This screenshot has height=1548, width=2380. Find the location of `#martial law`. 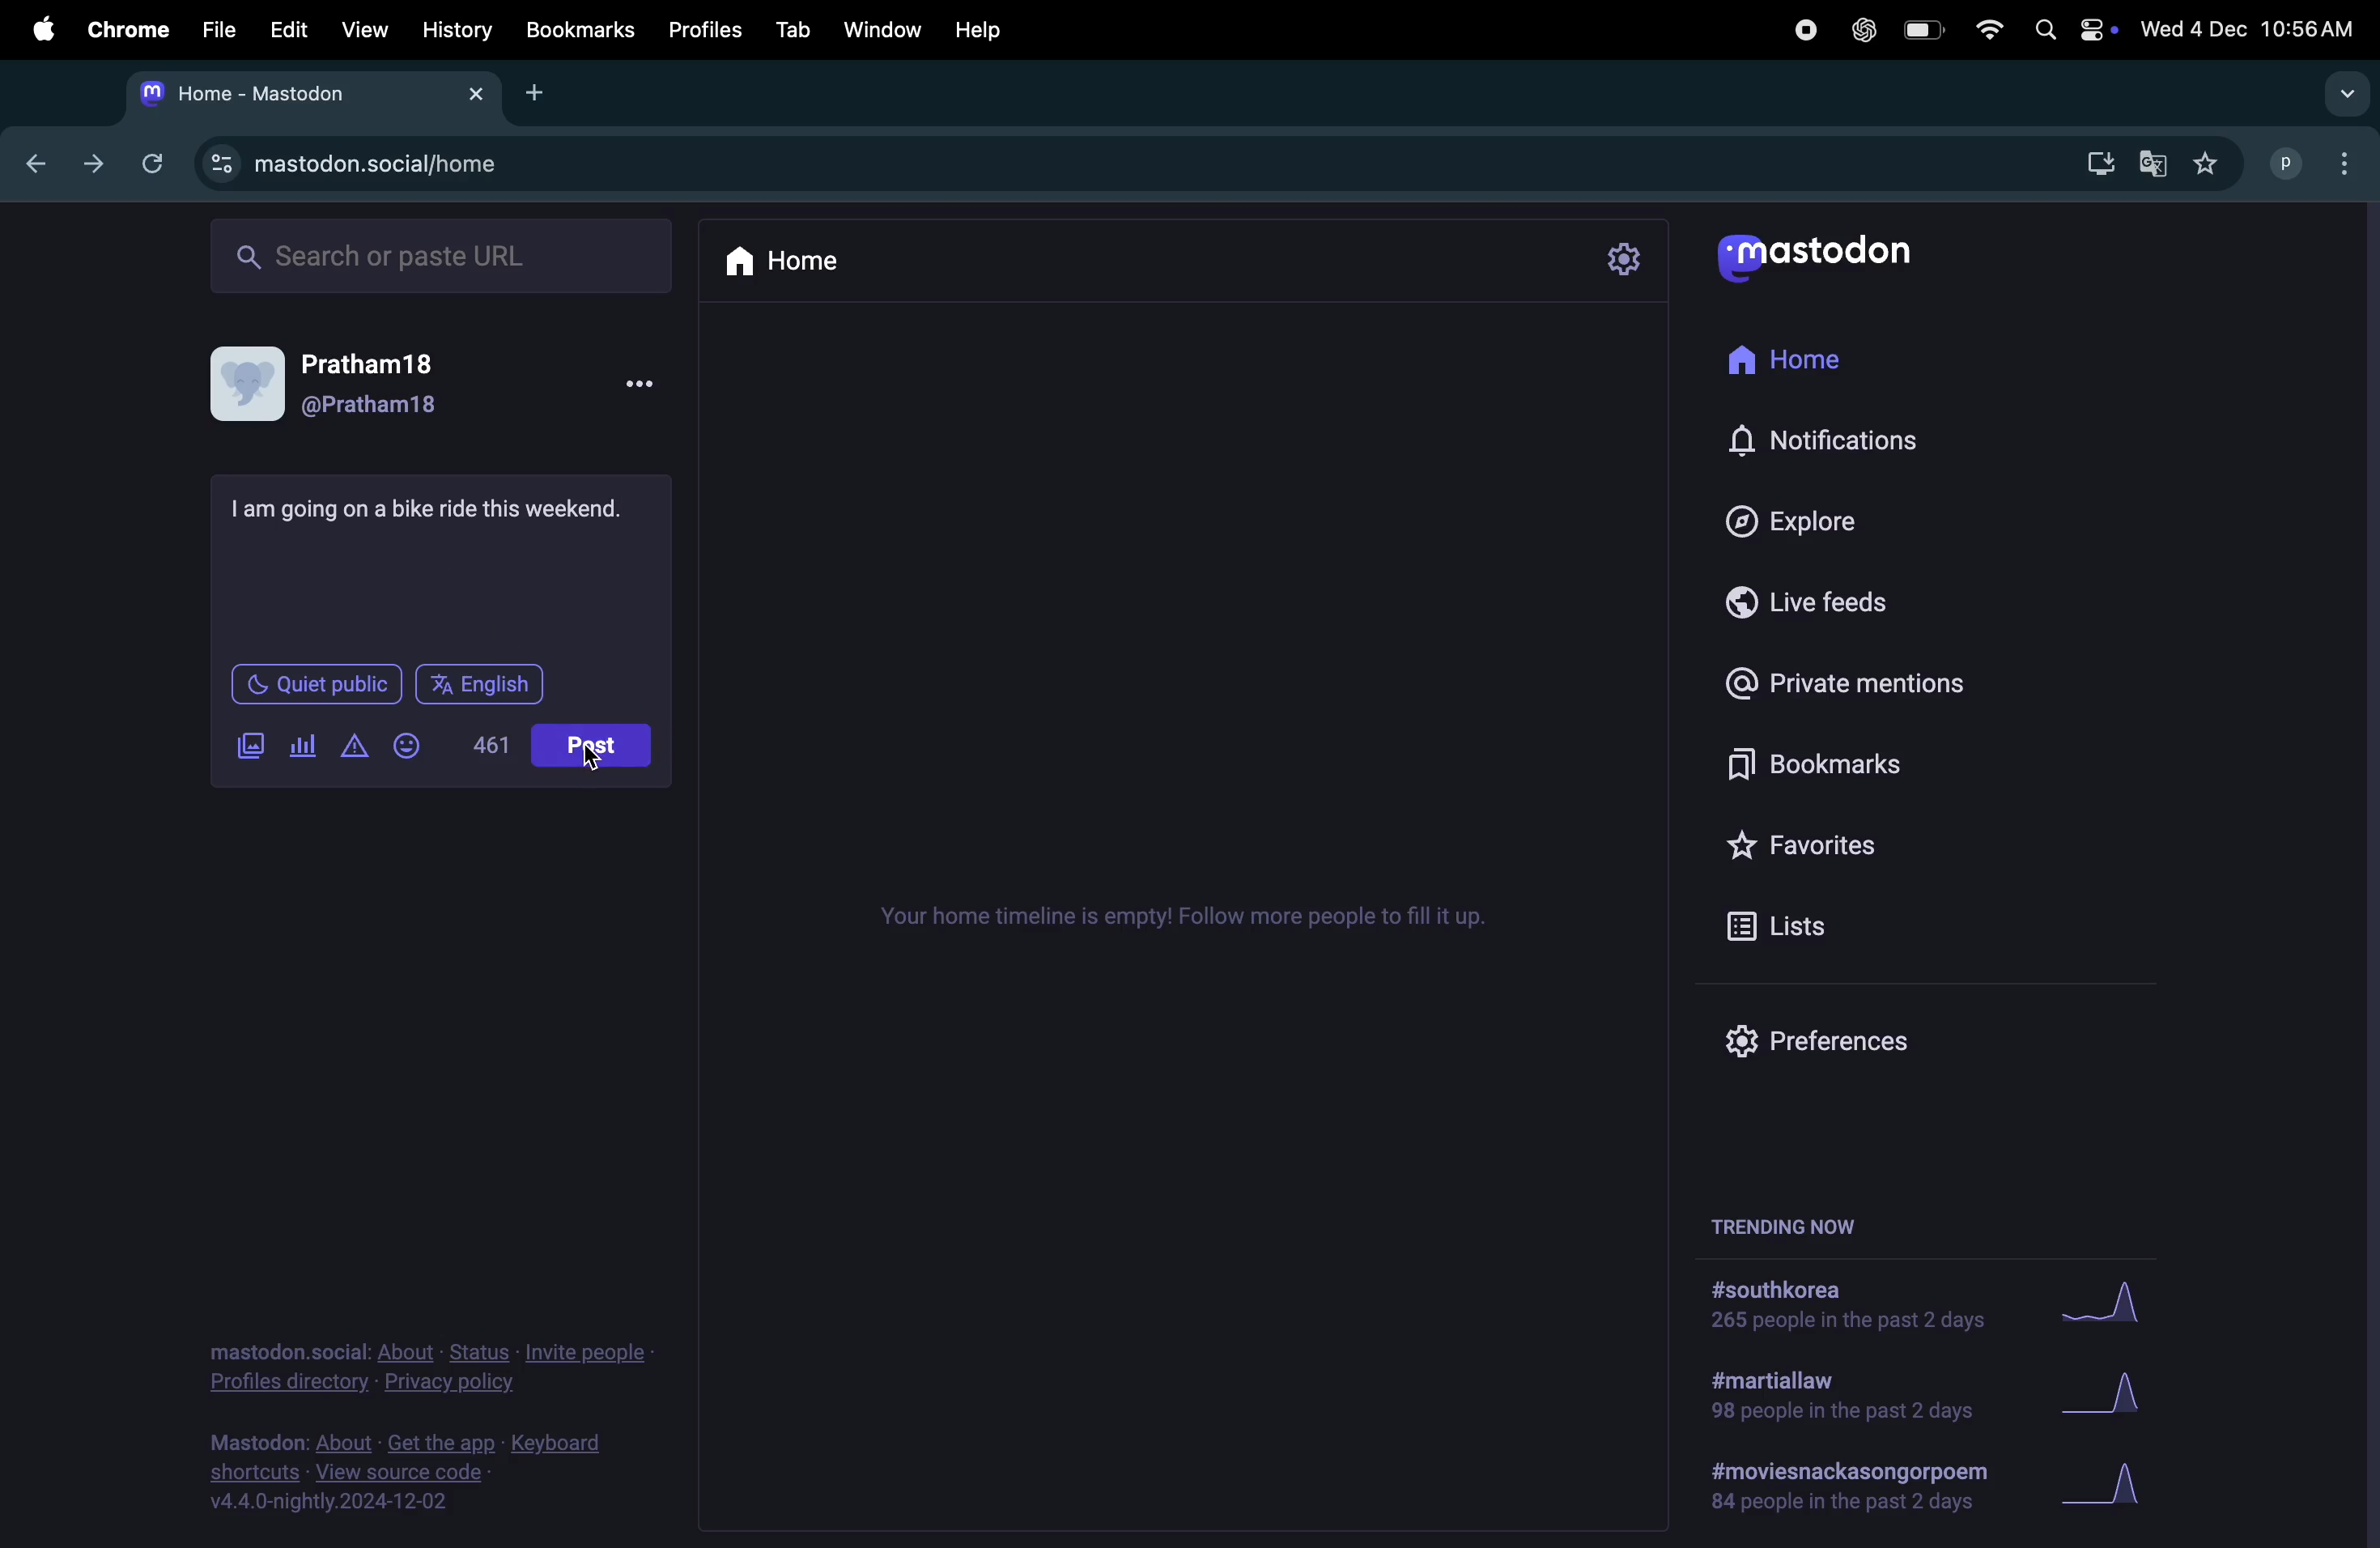

#martial law is located at coordinates (1841, 1394).